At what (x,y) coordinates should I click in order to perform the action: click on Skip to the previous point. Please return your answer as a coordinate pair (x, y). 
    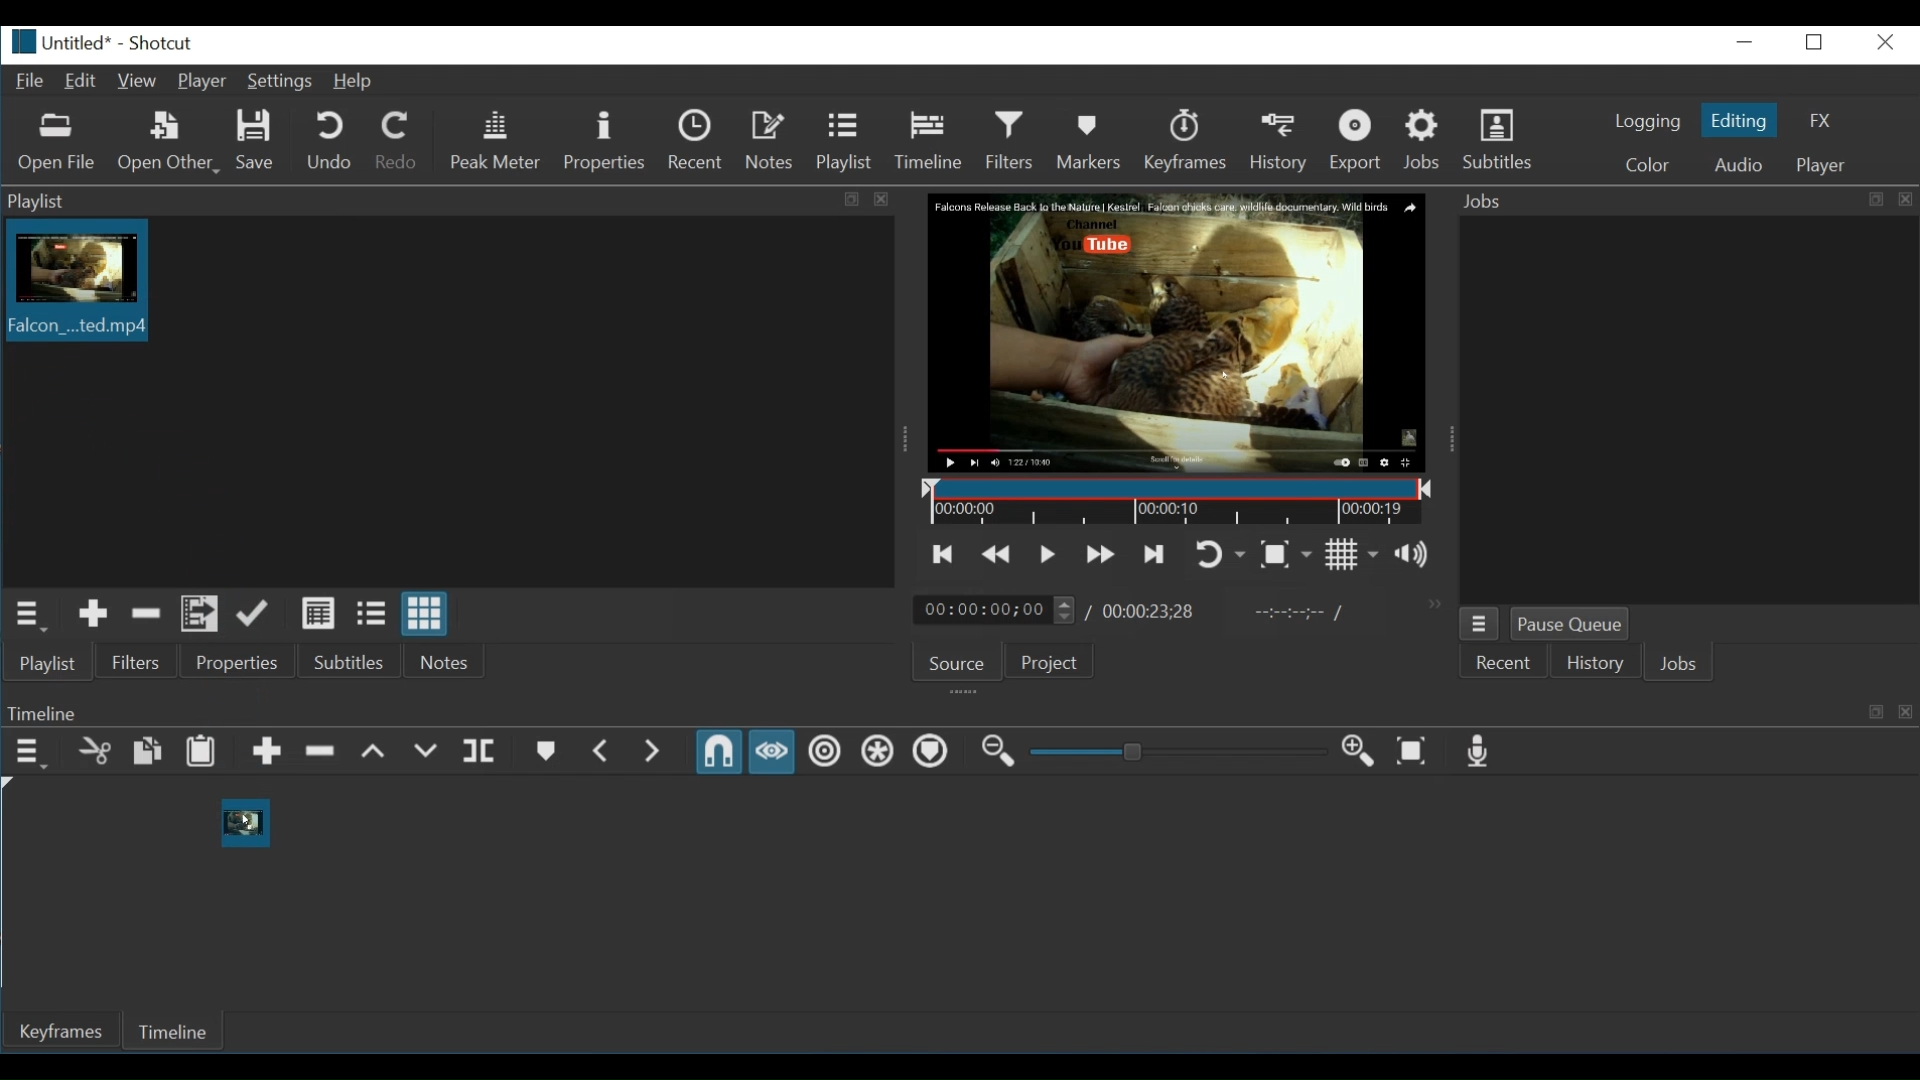
    Looking at the image, I should click on (944, 555).